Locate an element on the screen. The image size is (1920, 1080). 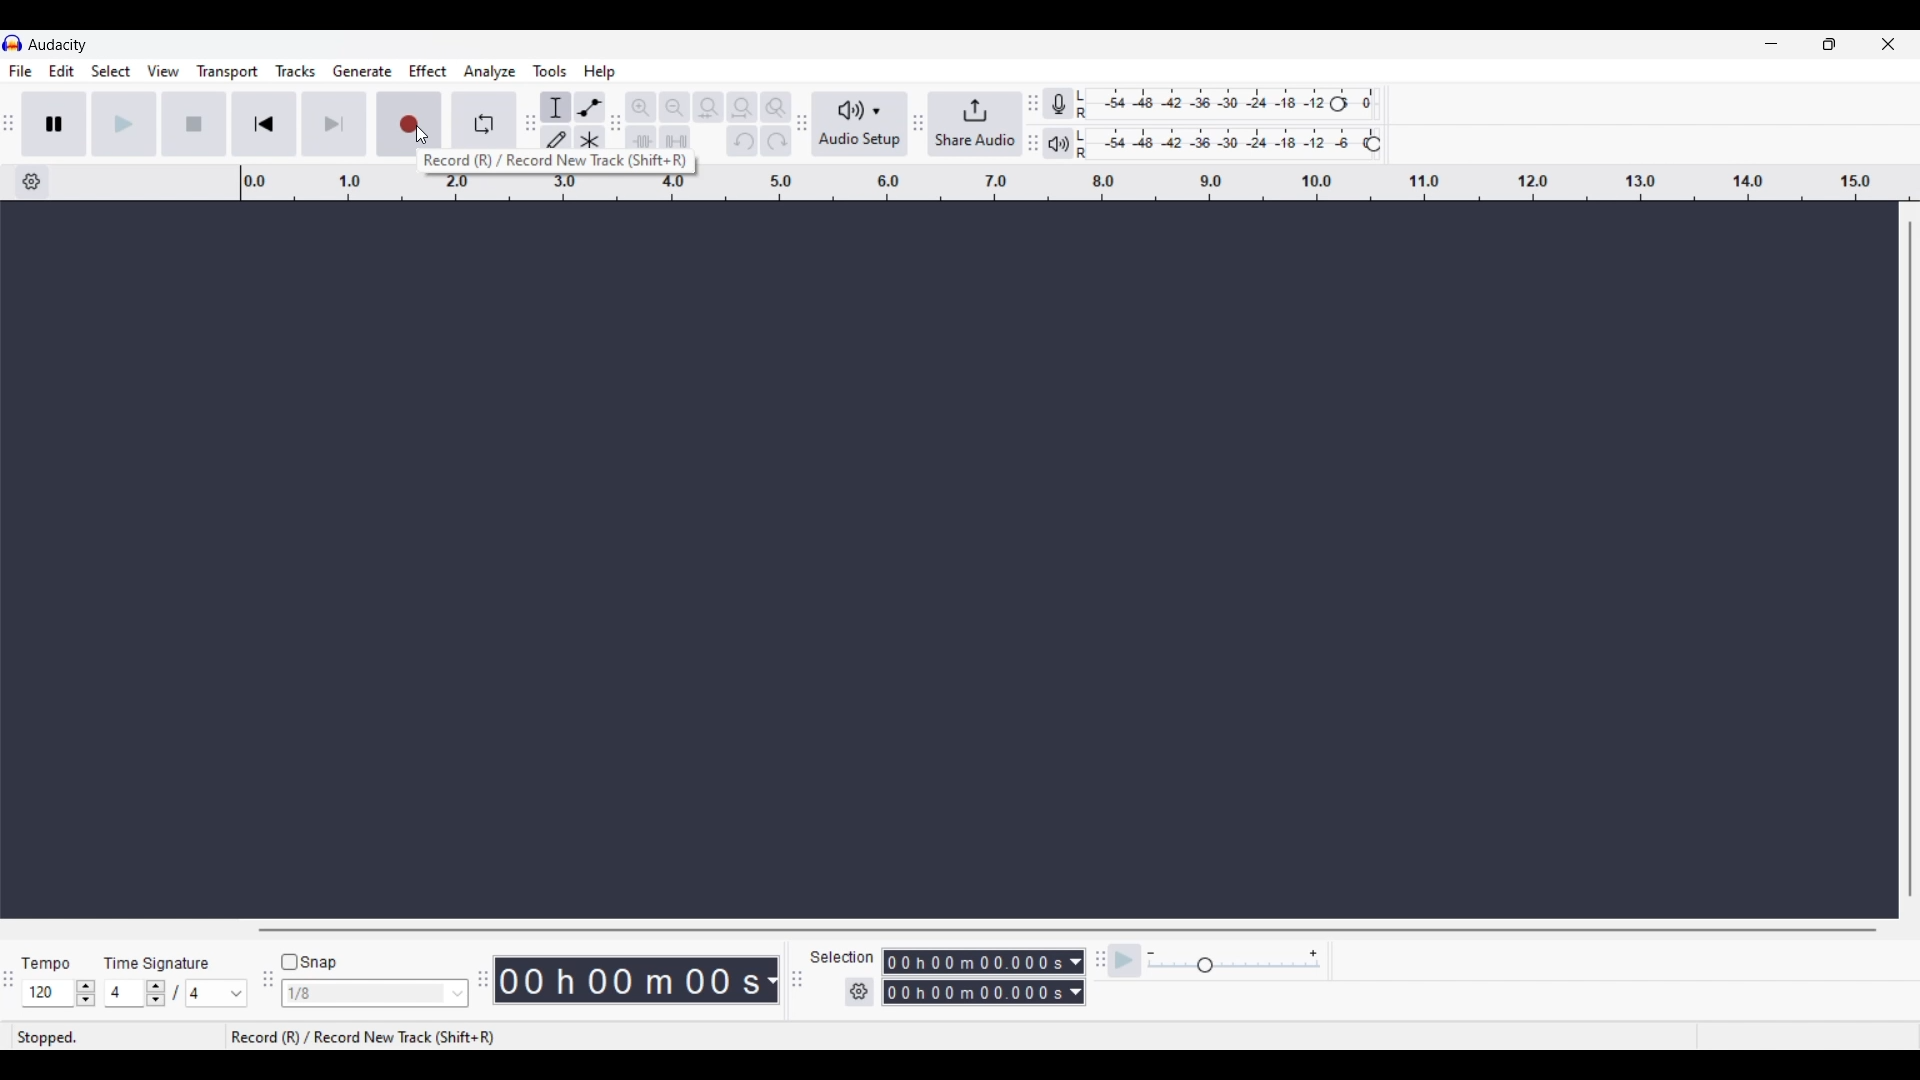
Audio setup is located at coordinates (859, 125).